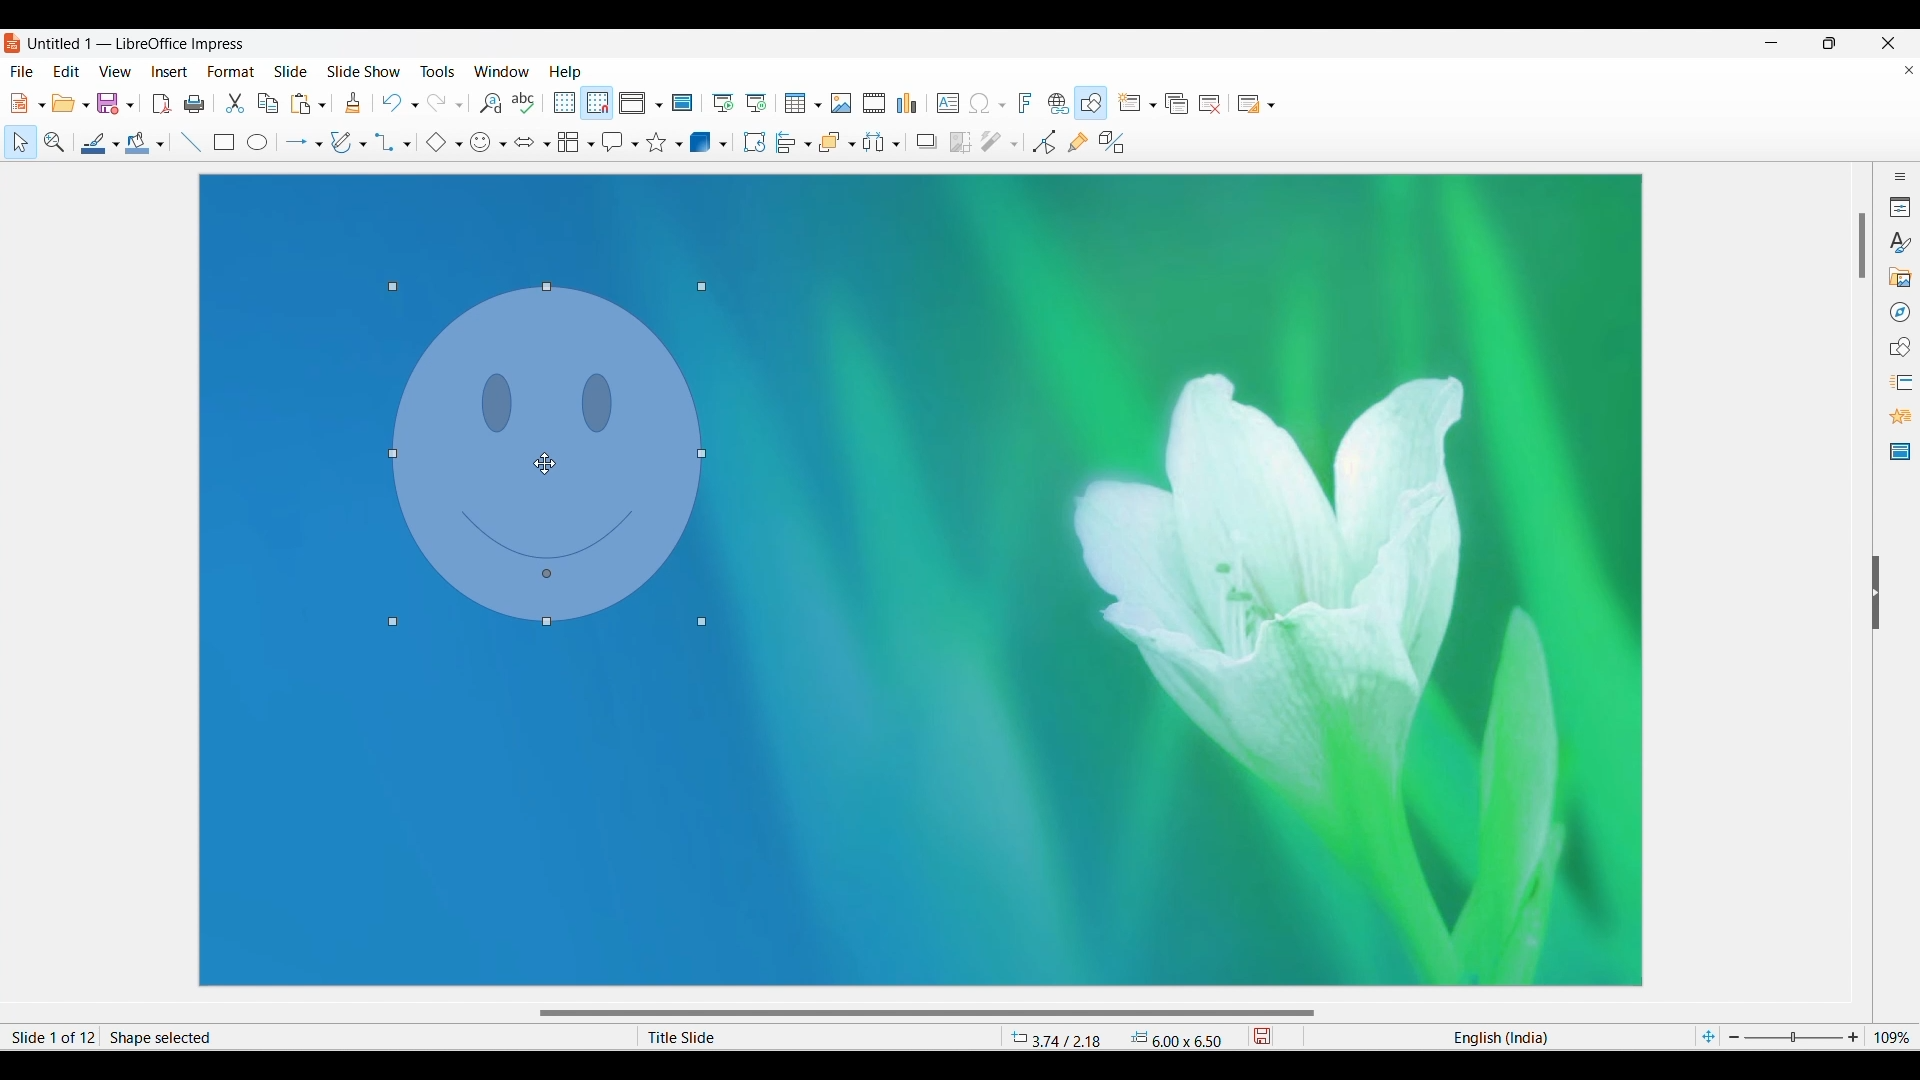  Describe the element at coordinates (115, 70) in the screenshot. I see `View` at that location.